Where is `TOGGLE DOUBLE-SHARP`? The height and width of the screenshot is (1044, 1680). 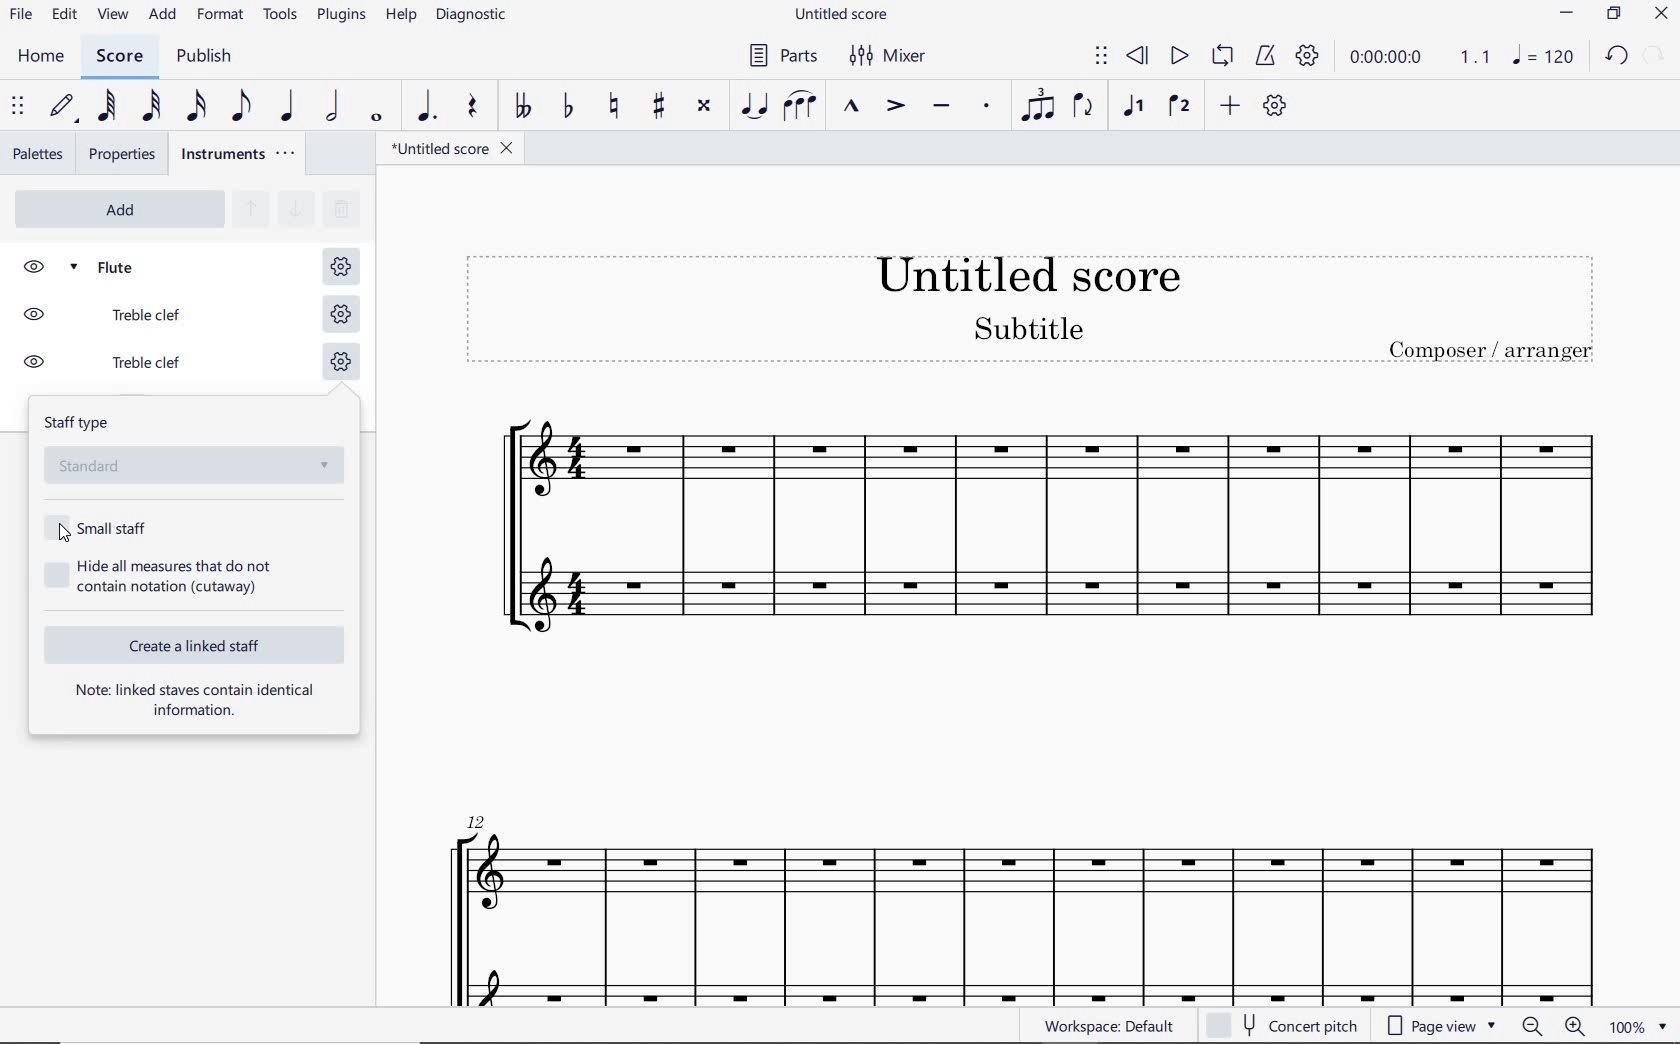
TOGGLE DOUBLE-SHARP is located at coordinates (706, 107).